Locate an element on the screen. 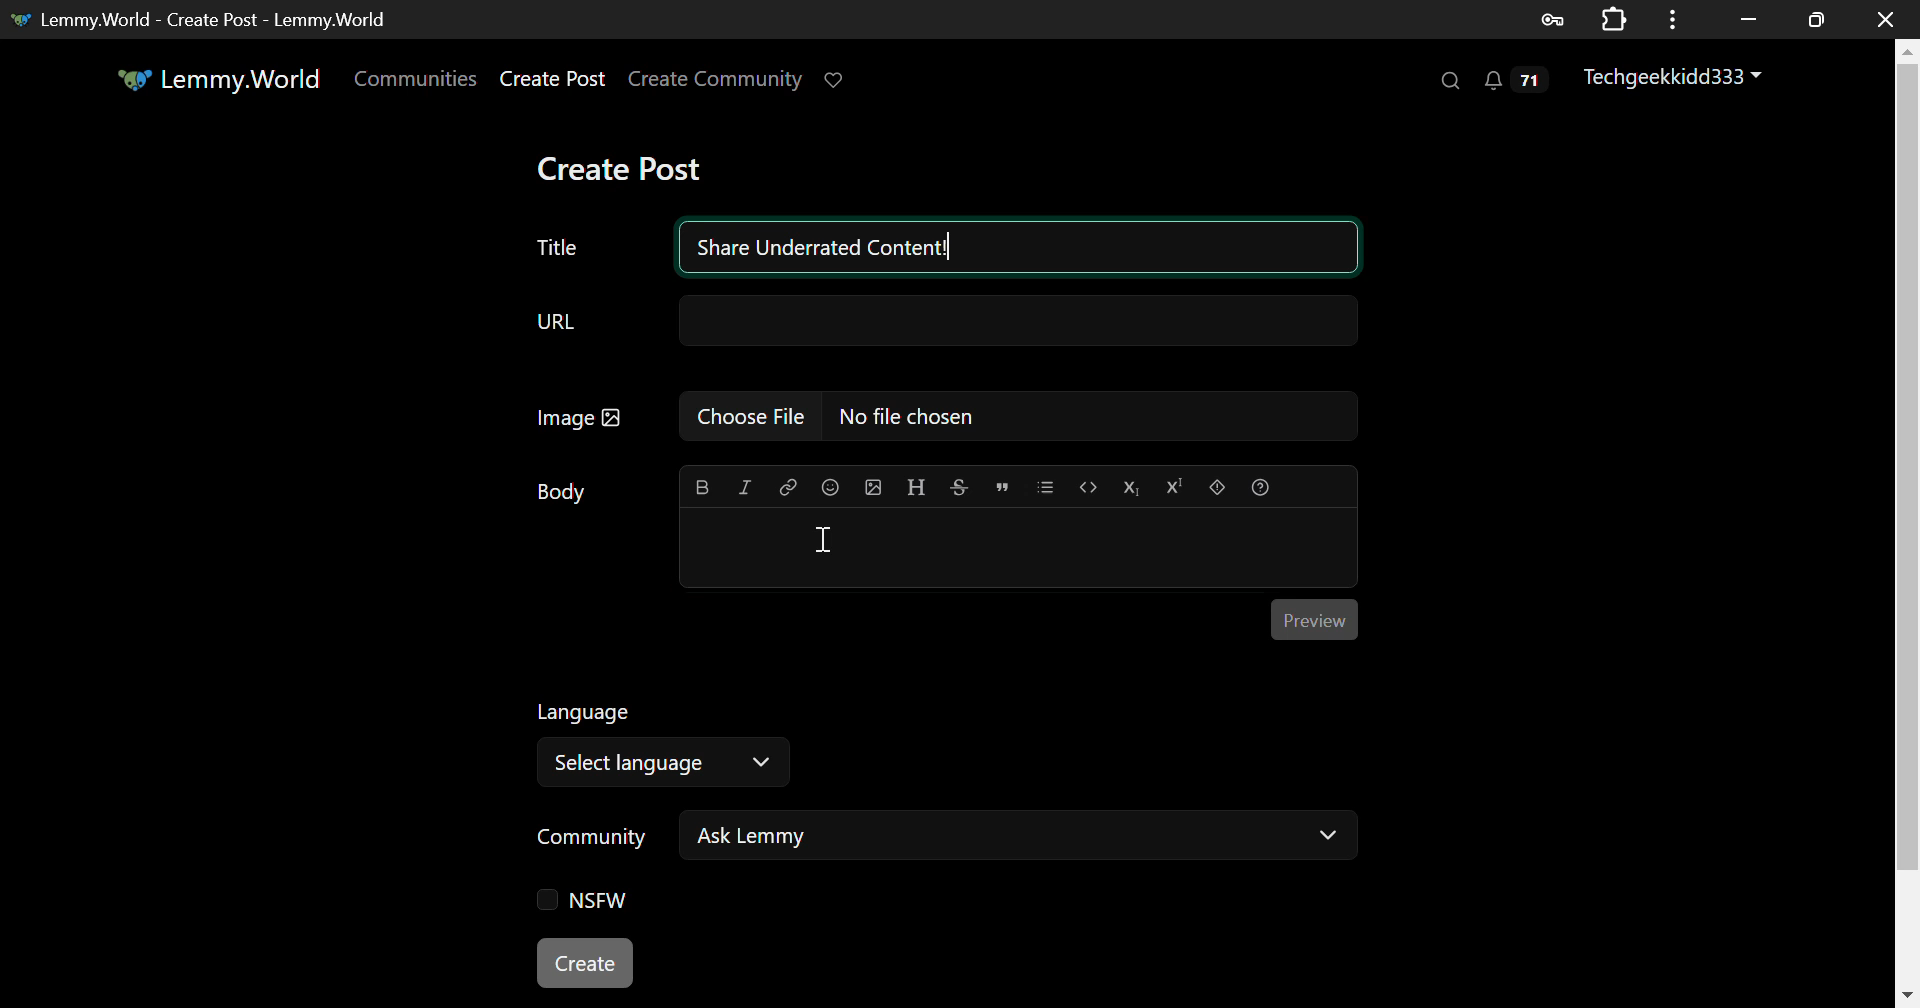 This screenshot has height=1008, width=1920. Superscript is located at coordinates (1172, 485).